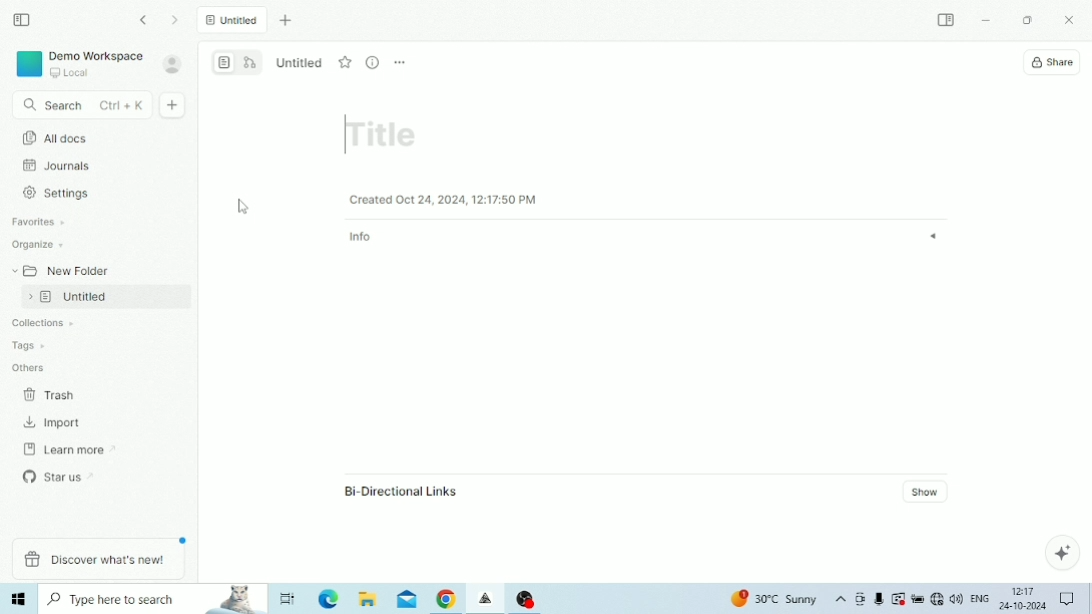 Image resolution: width=1092 pixels, height=614 pixels. Describe the element at coordinates (1072, 21) in the screenshot. I see `Close` at that location.